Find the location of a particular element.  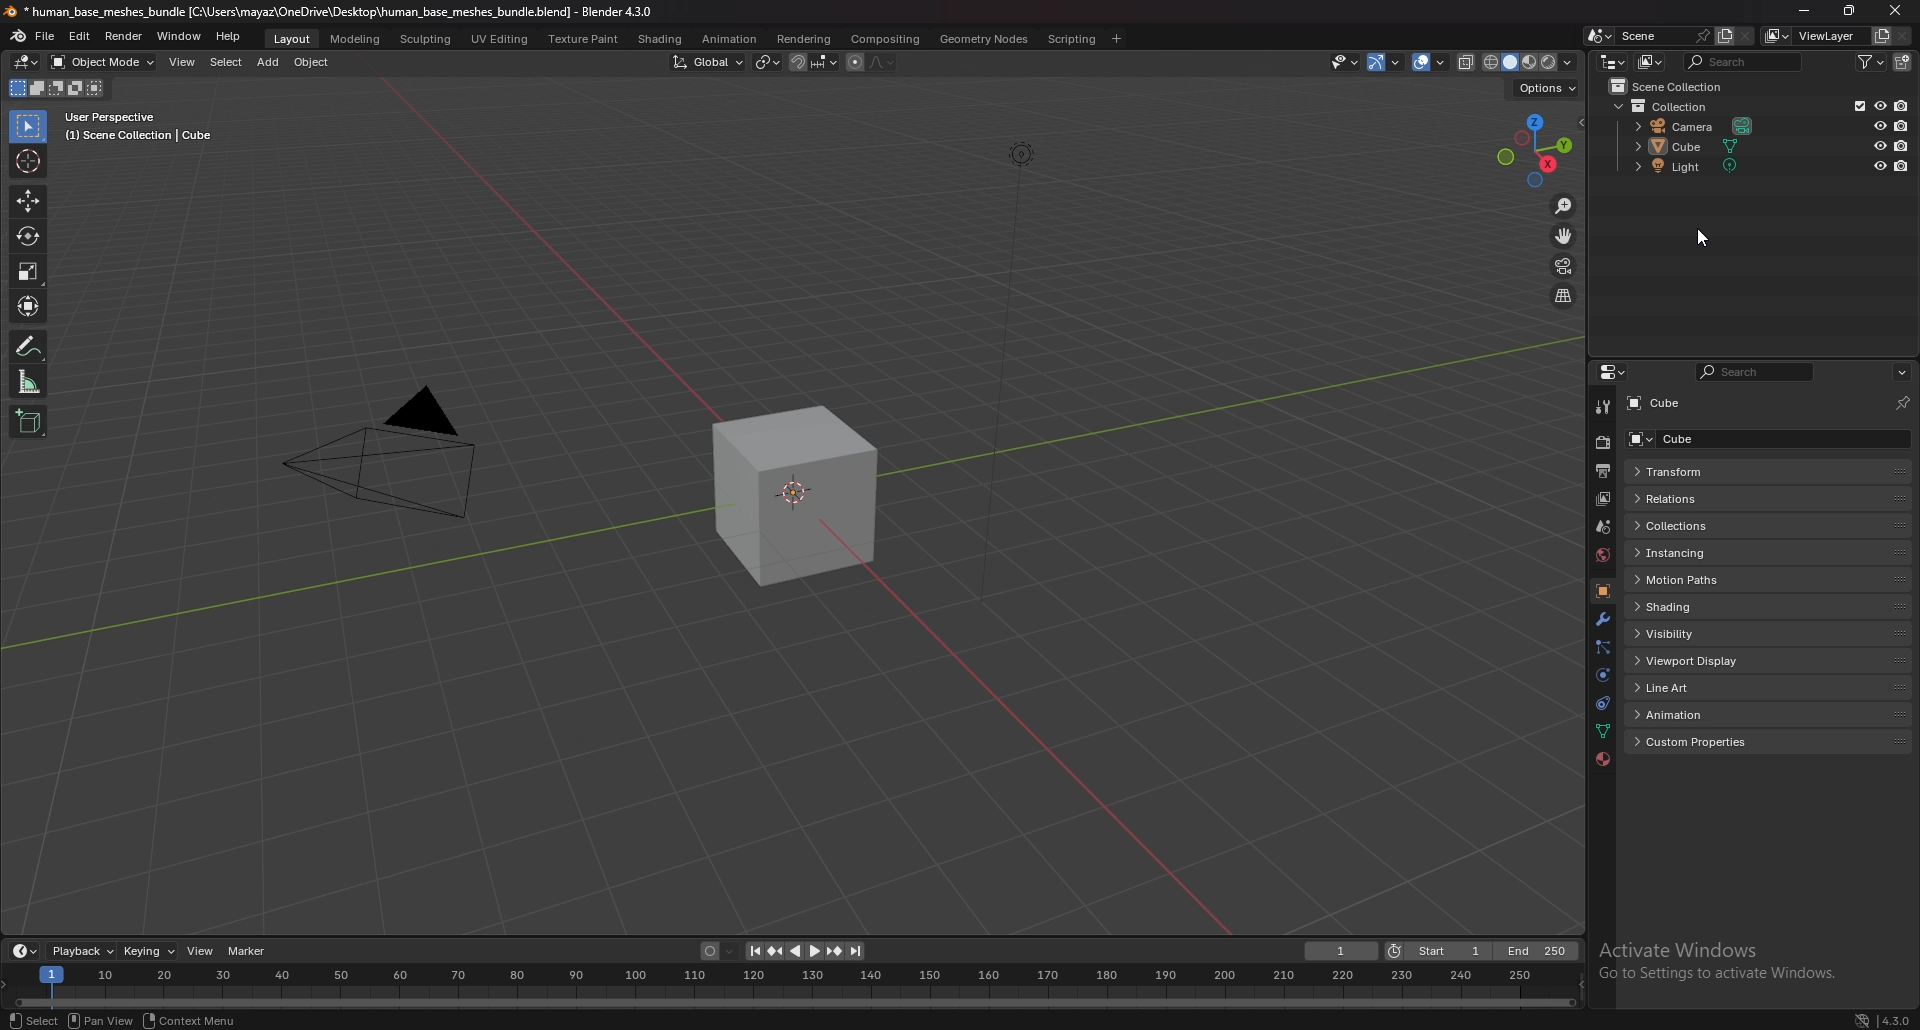

hide in viewport is located at coordinates (1879, 165).